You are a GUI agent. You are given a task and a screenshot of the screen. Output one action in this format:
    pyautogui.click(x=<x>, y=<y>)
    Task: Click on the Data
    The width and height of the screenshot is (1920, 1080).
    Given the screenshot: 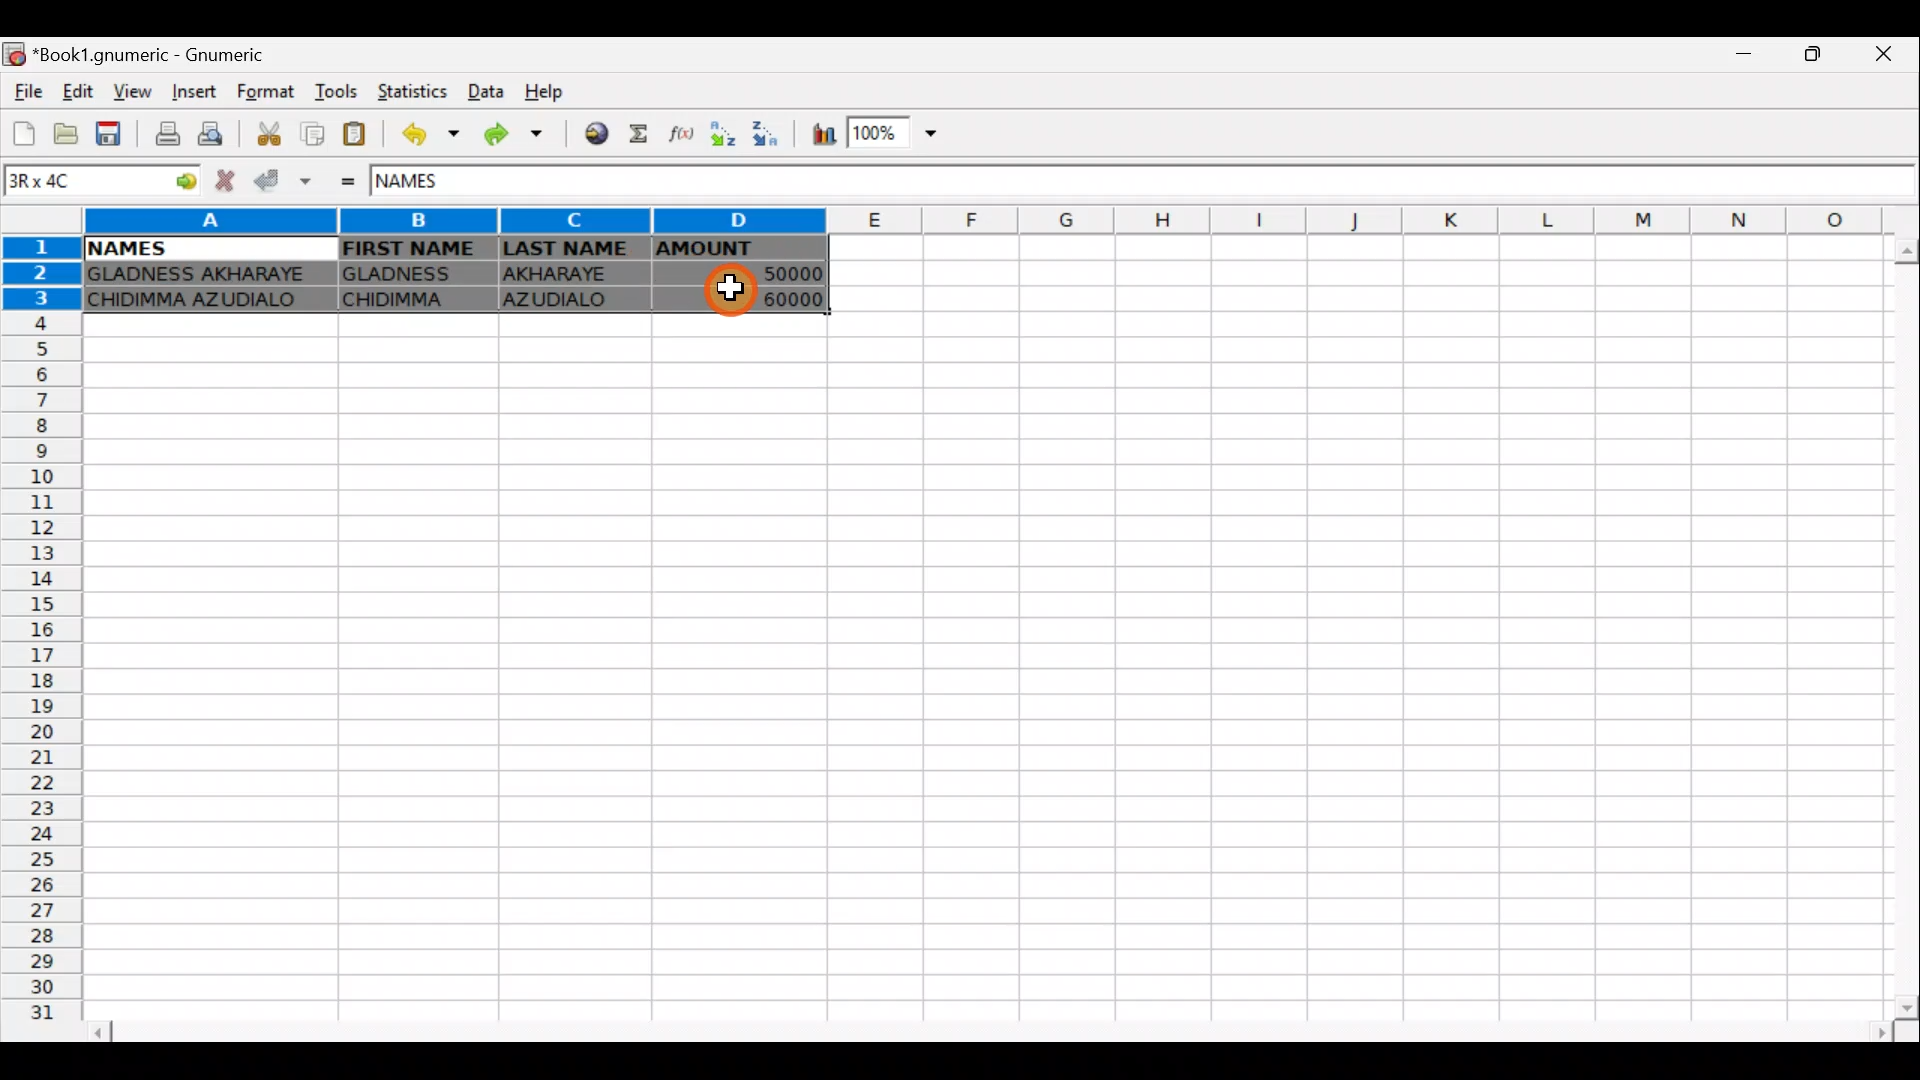 What is the action you would take?
    pyautogui.click(x=482, y=88)
    